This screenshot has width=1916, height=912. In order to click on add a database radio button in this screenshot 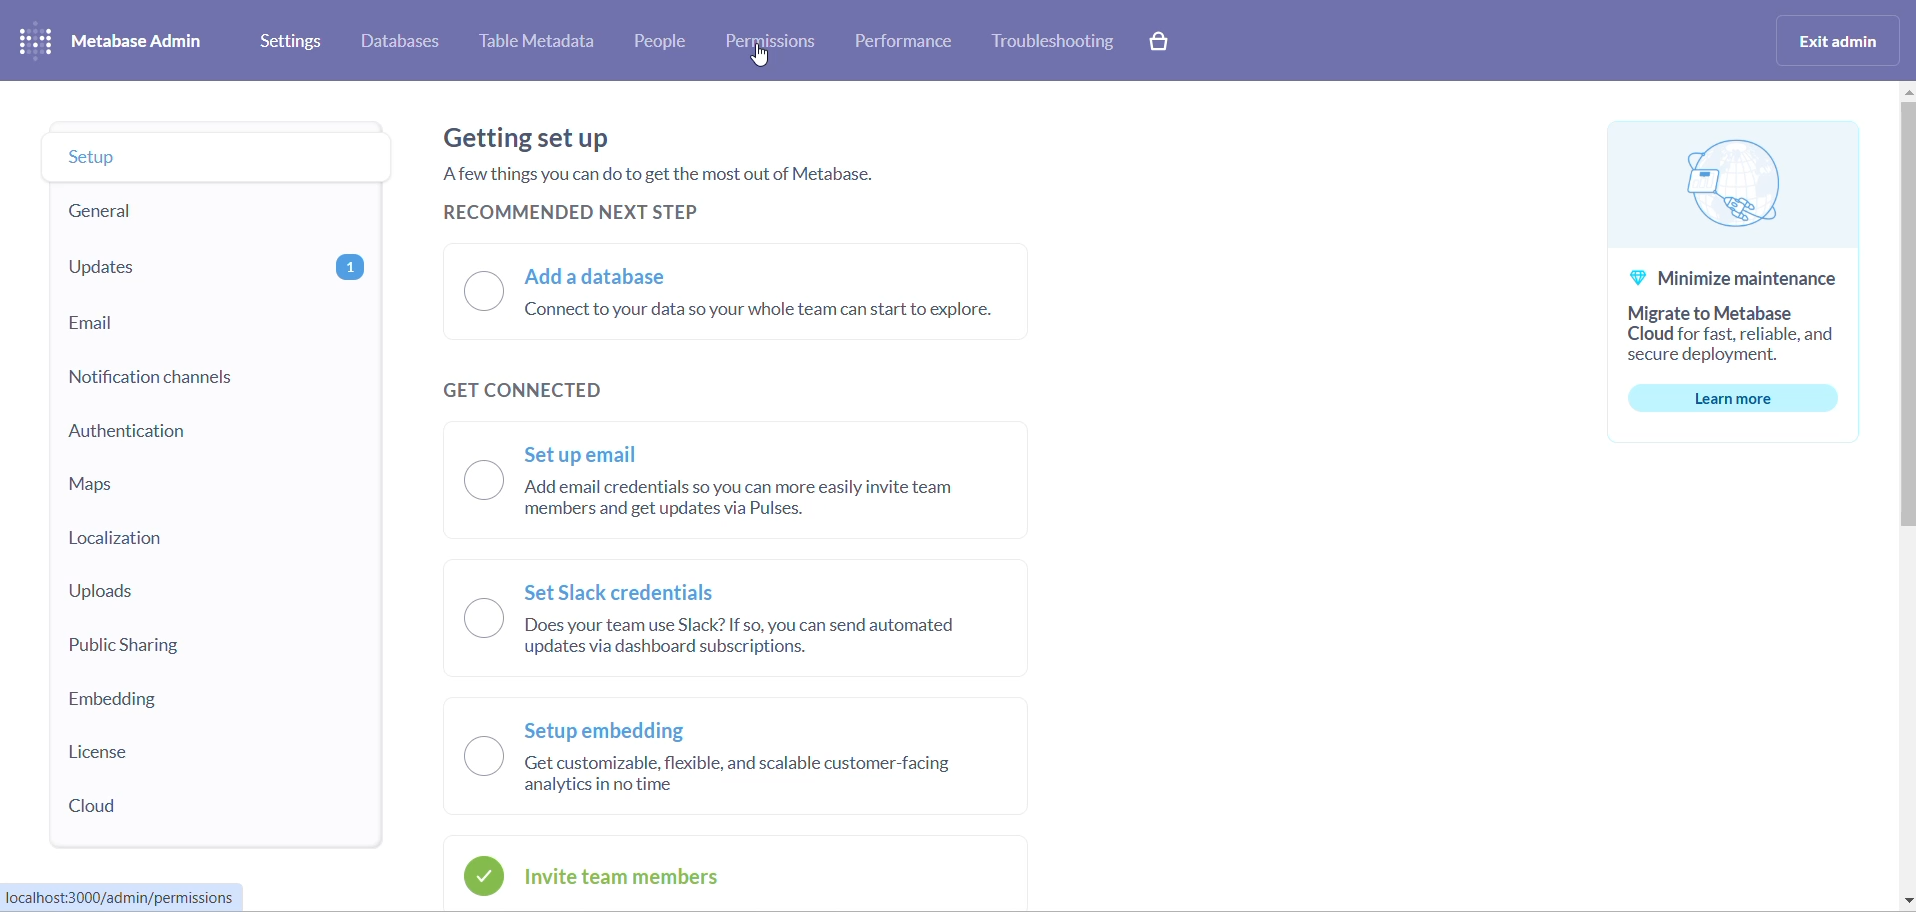, I will do `click(787, 302)`.